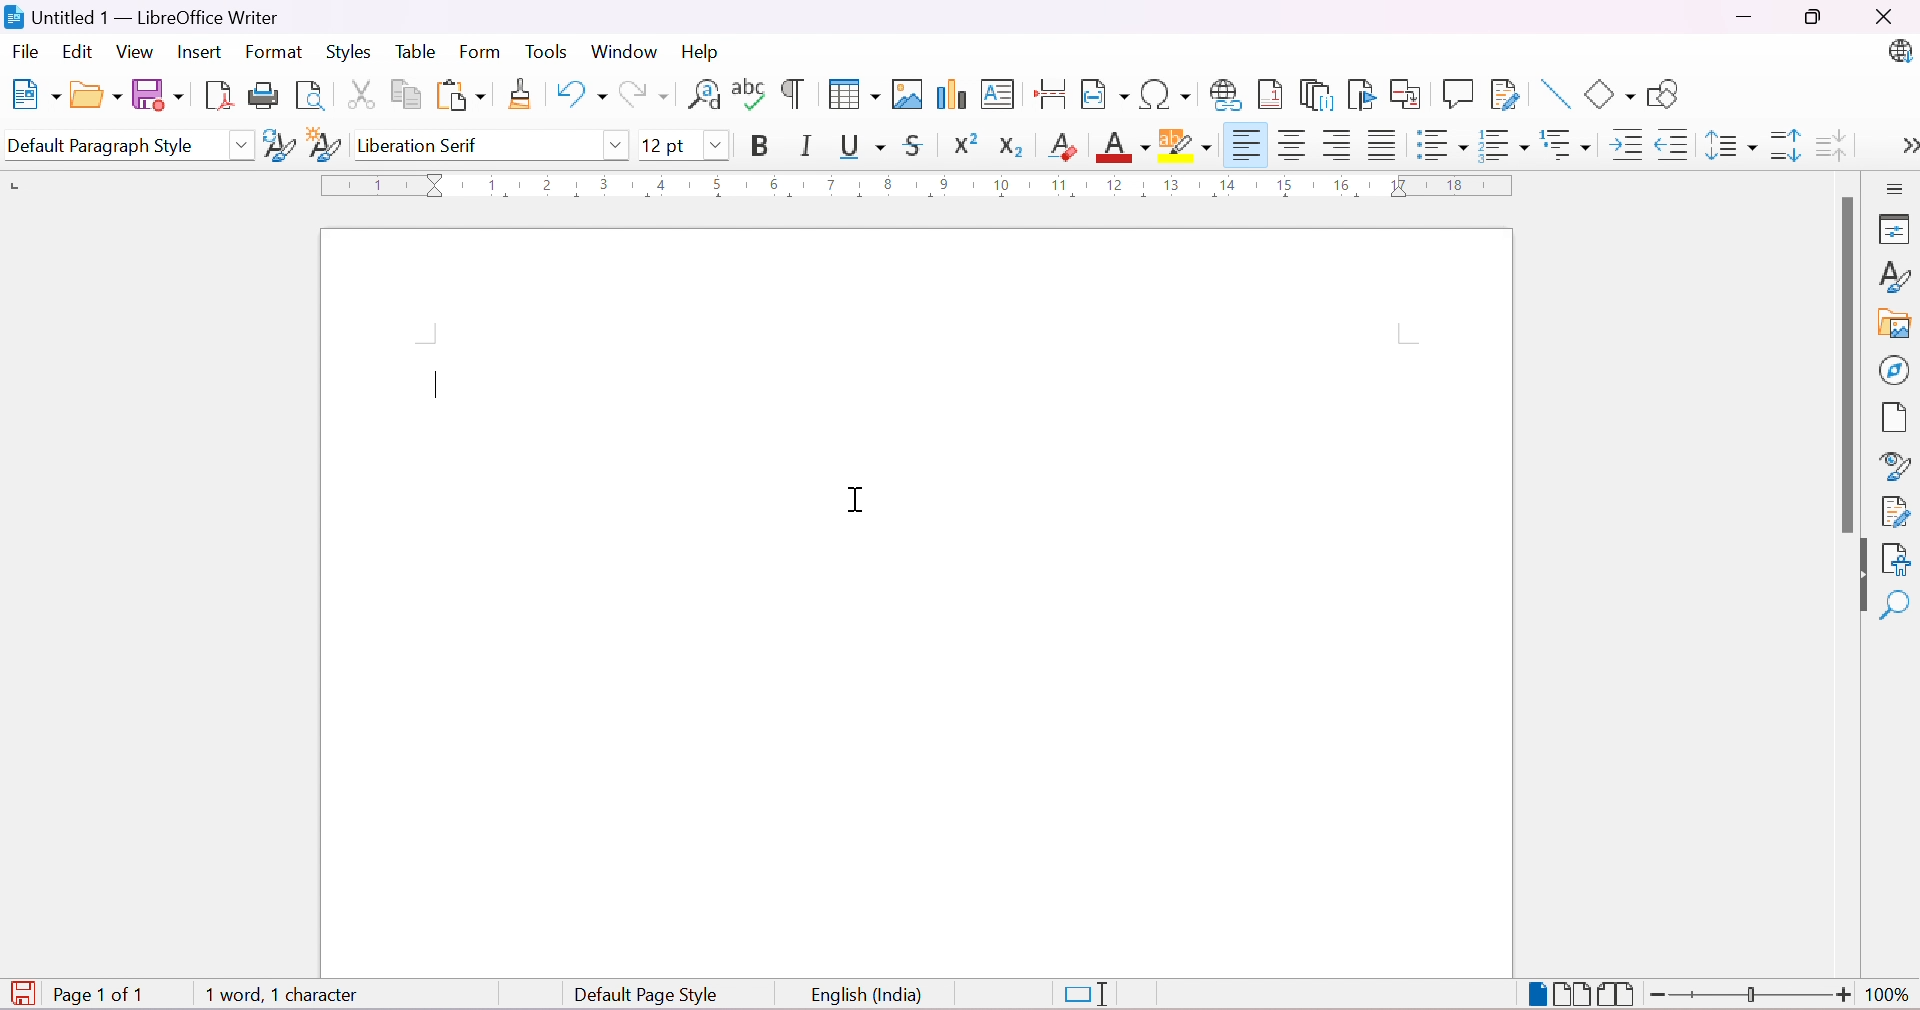  What do you see at coordinates (1359, 94) in the screenshot?
I see `Insert Bookmark` at bounding box center [1359, 94].